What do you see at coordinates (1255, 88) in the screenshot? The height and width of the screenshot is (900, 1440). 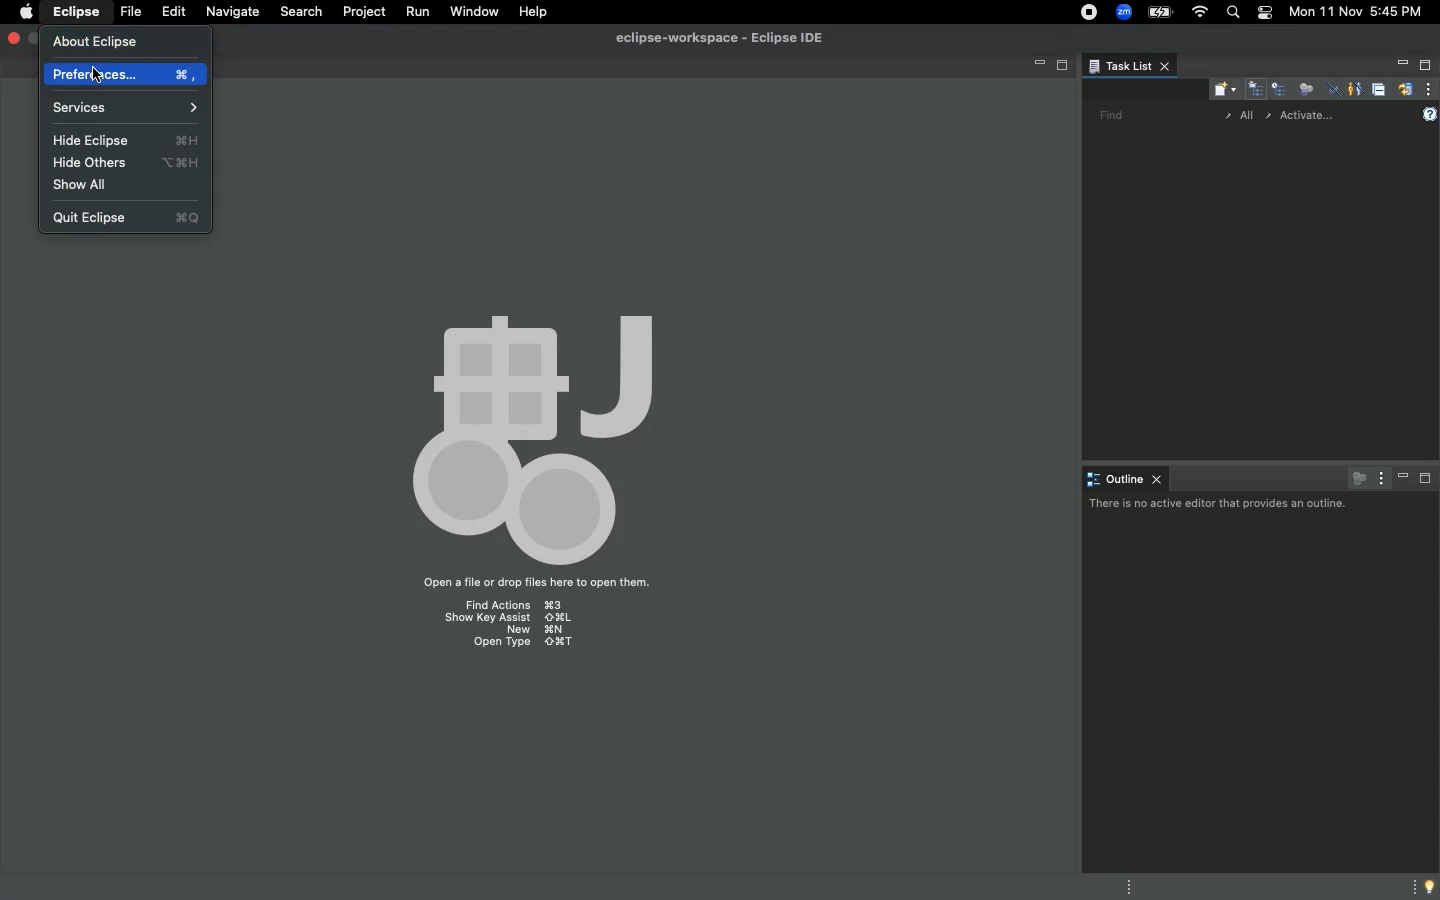 I see `Categorized` at bounding box center [1255, 88].